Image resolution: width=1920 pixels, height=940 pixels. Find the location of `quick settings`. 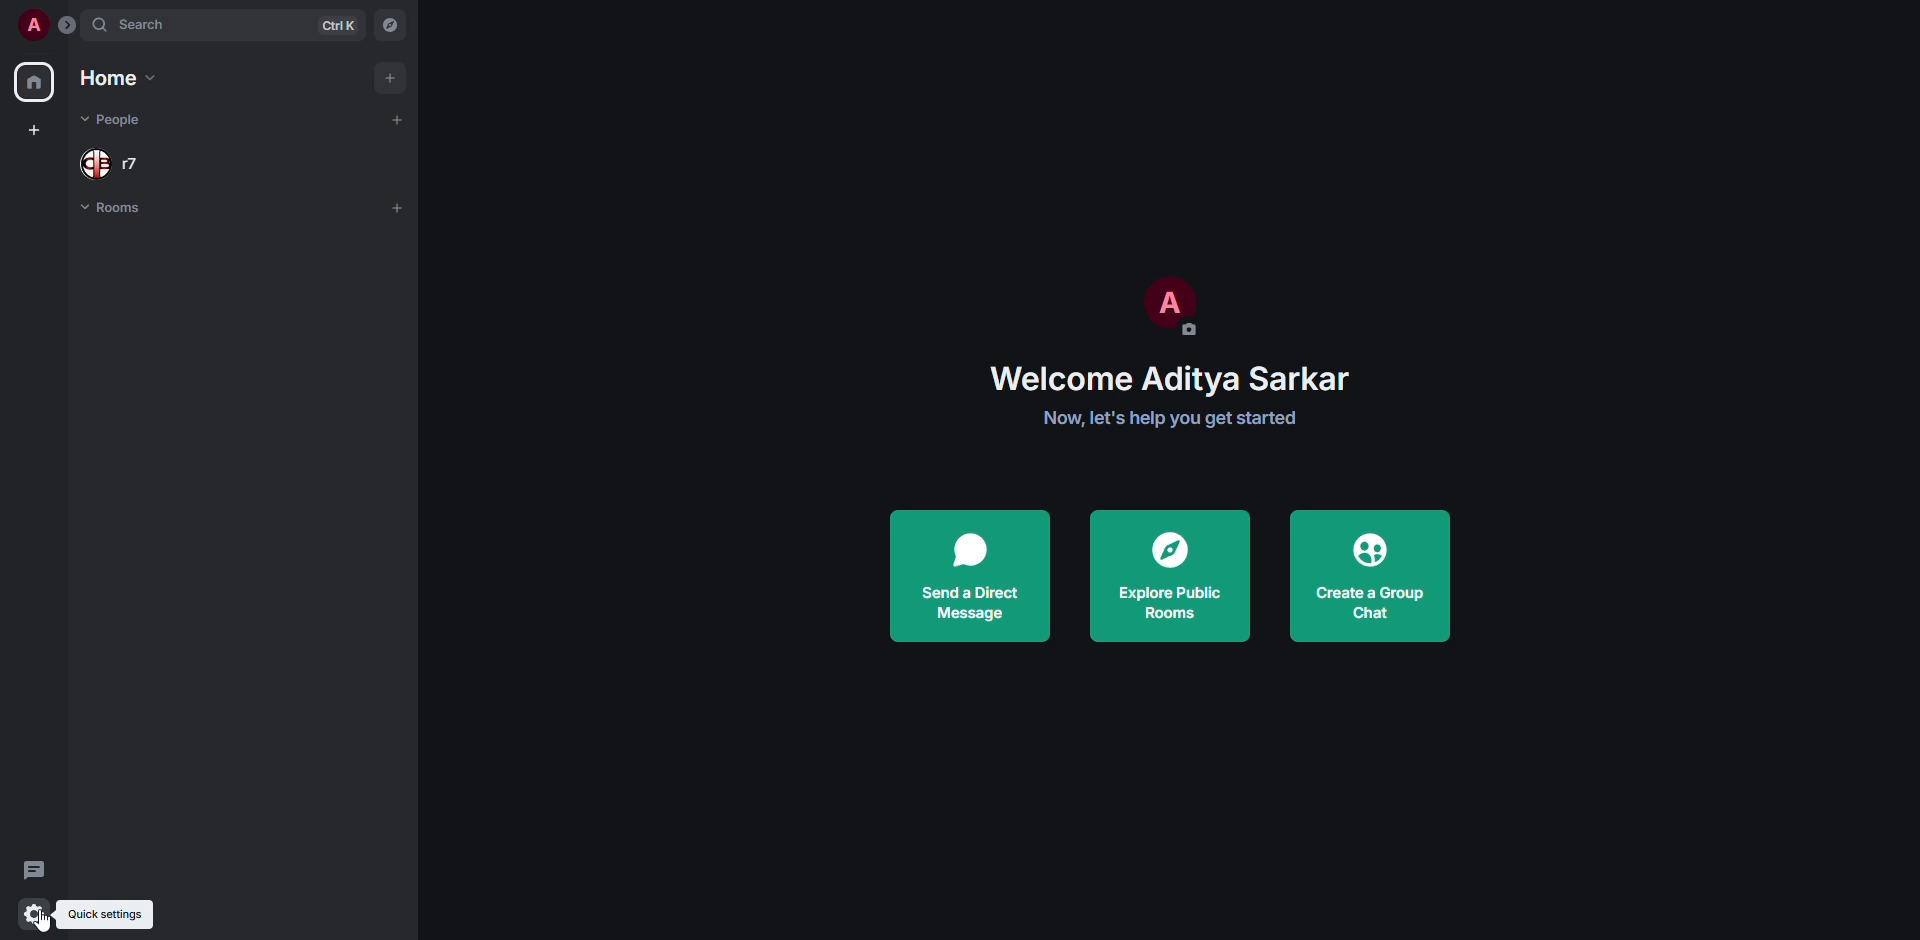

quick settings is located at coordinates (105, 915).